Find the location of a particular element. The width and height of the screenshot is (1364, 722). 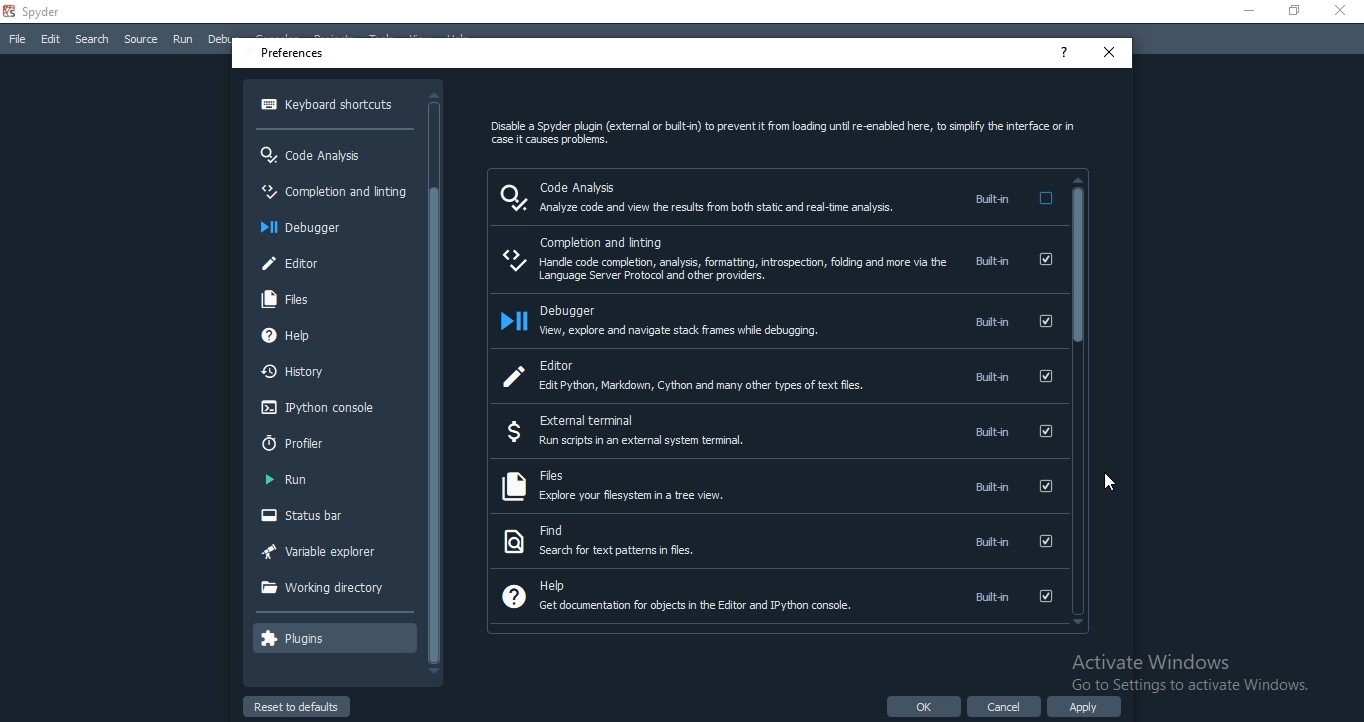

code analysis is located at coordinates (329, 153).